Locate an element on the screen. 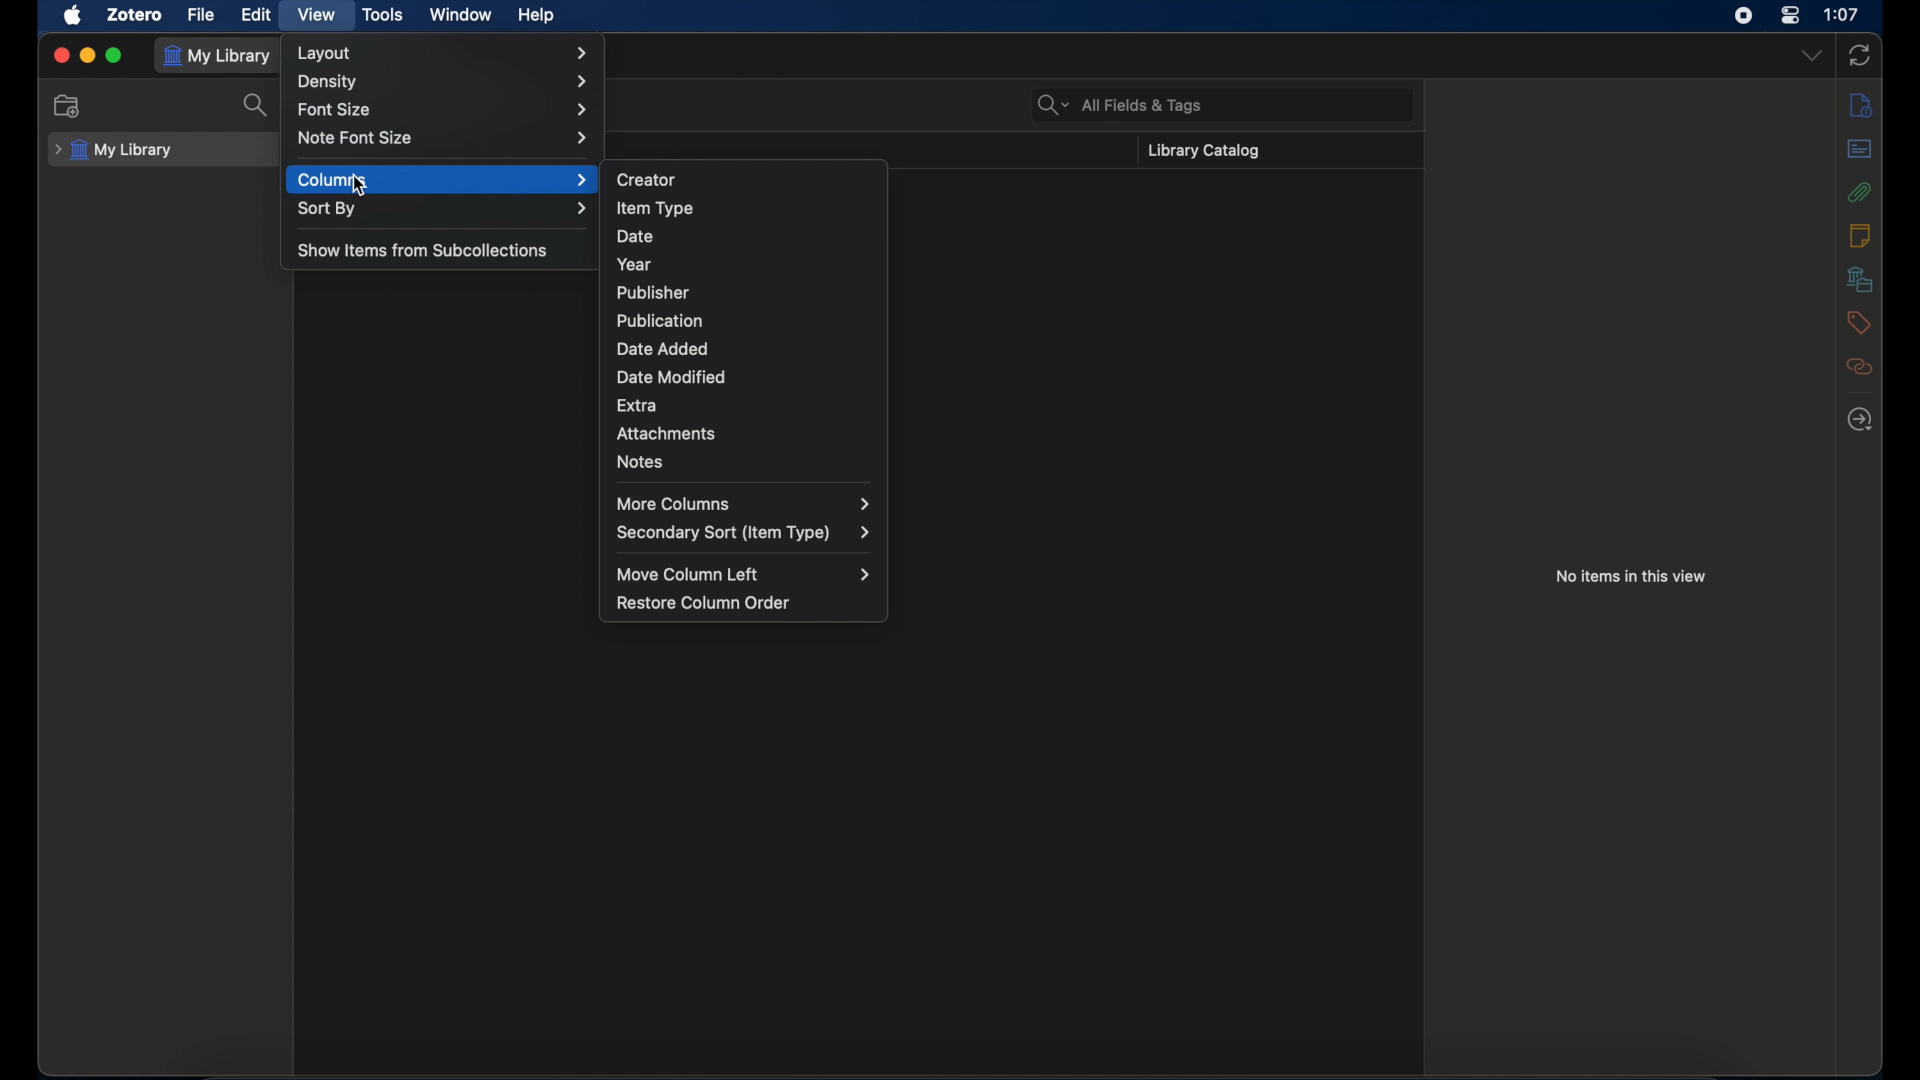 Image resolution: width=1920 pixels, height=1080 pixels. attachments is located at coordinates (665, 434).